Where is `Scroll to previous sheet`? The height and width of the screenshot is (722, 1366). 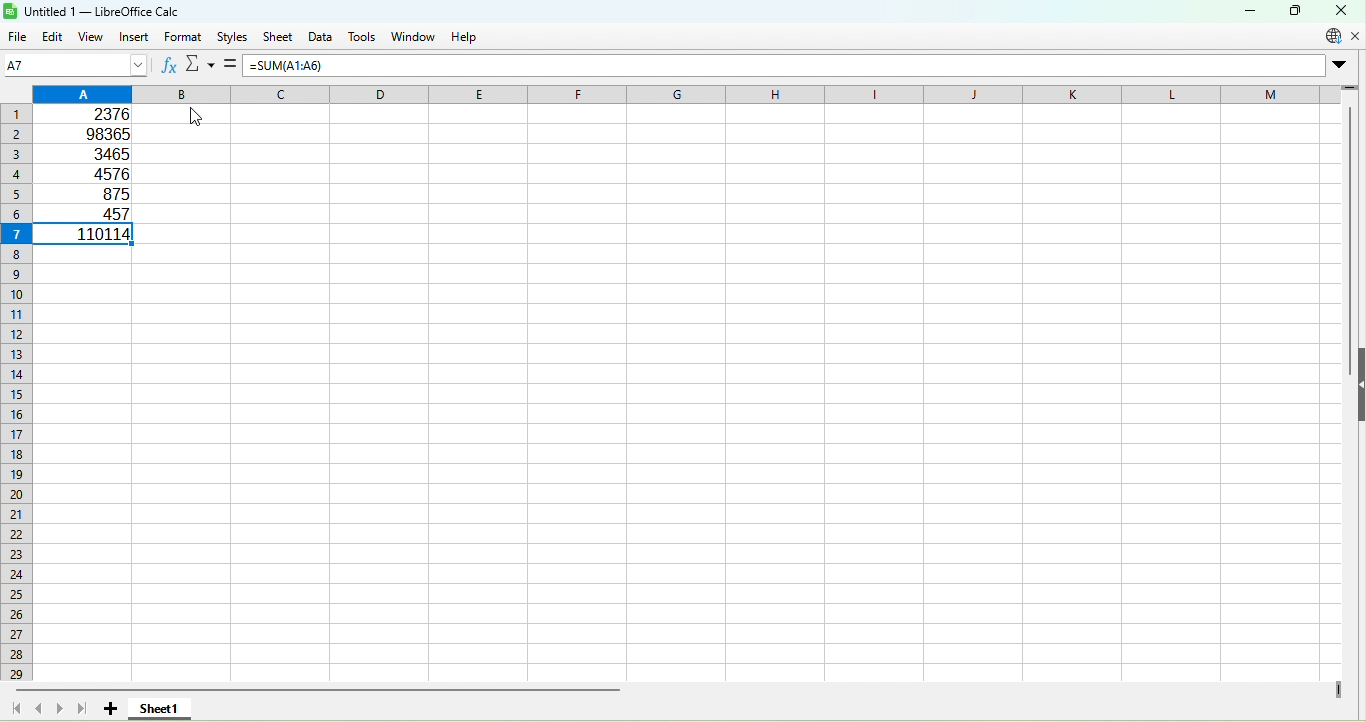
Scroll to previous sheet is located at coordinates (37, 710).